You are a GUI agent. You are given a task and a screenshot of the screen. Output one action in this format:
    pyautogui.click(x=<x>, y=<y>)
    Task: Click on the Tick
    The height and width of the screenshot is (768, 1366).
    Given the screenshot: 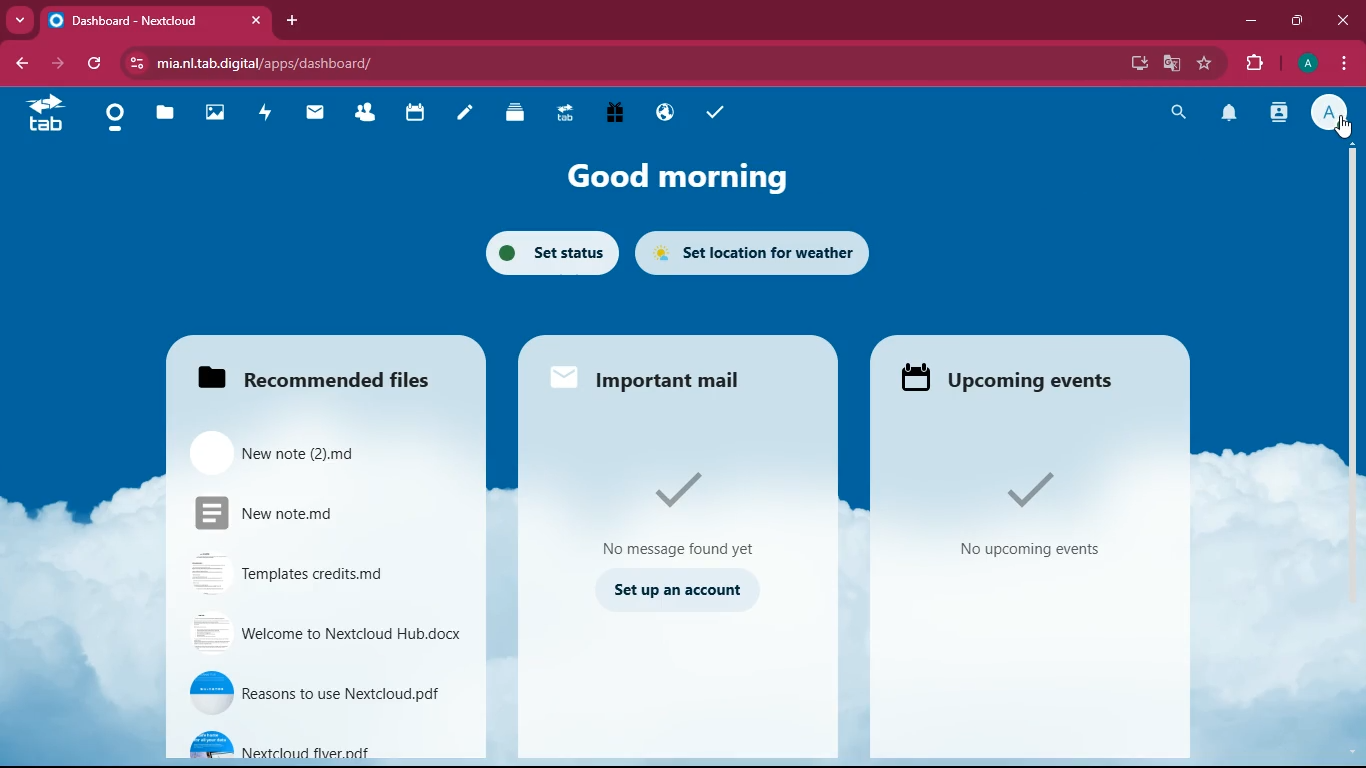 What is the action you would take?
    pyautogui.click(x=1021, y=489)
    